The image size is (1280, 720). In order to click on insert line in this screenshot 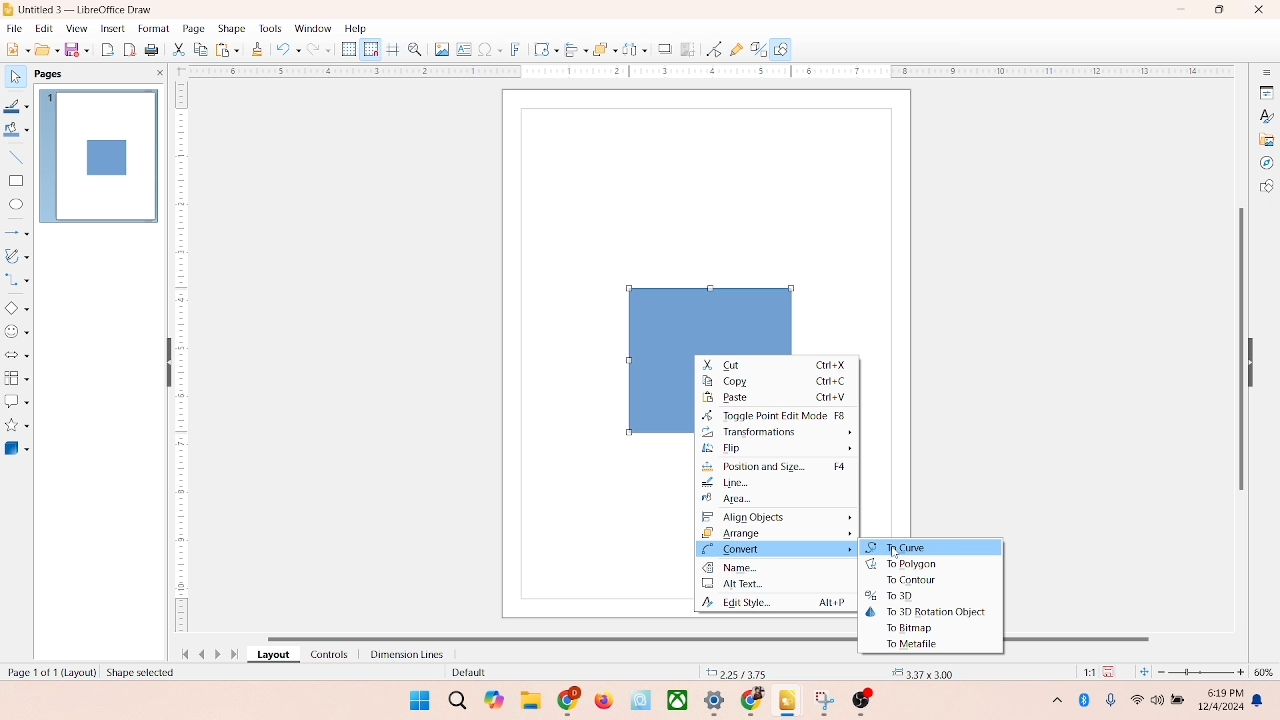, I will do `click(16, 157)`.